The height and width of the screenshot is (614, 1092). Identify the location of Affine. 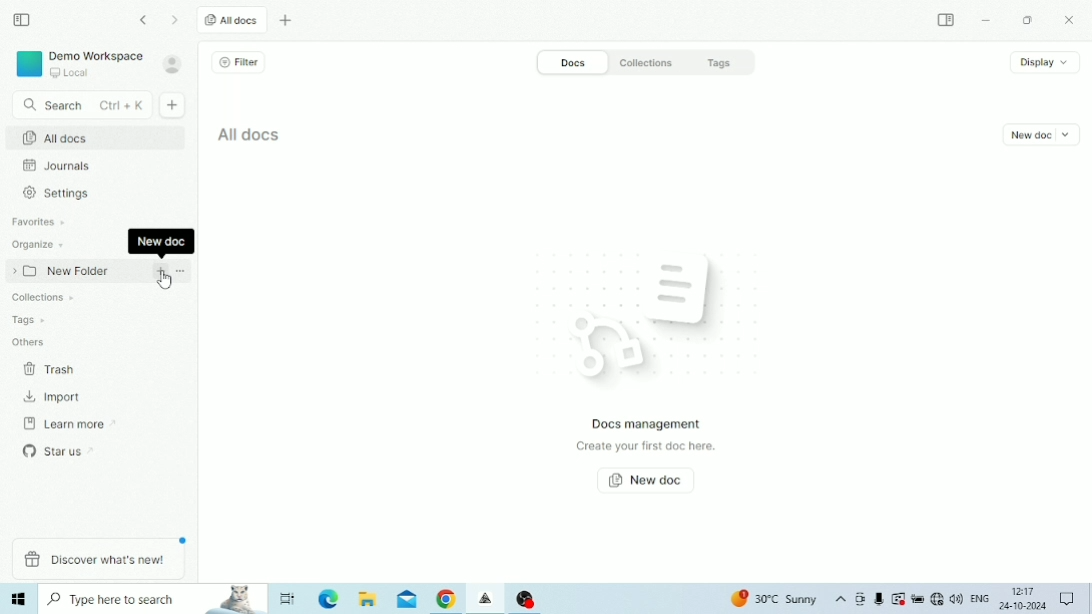
(487, 599).